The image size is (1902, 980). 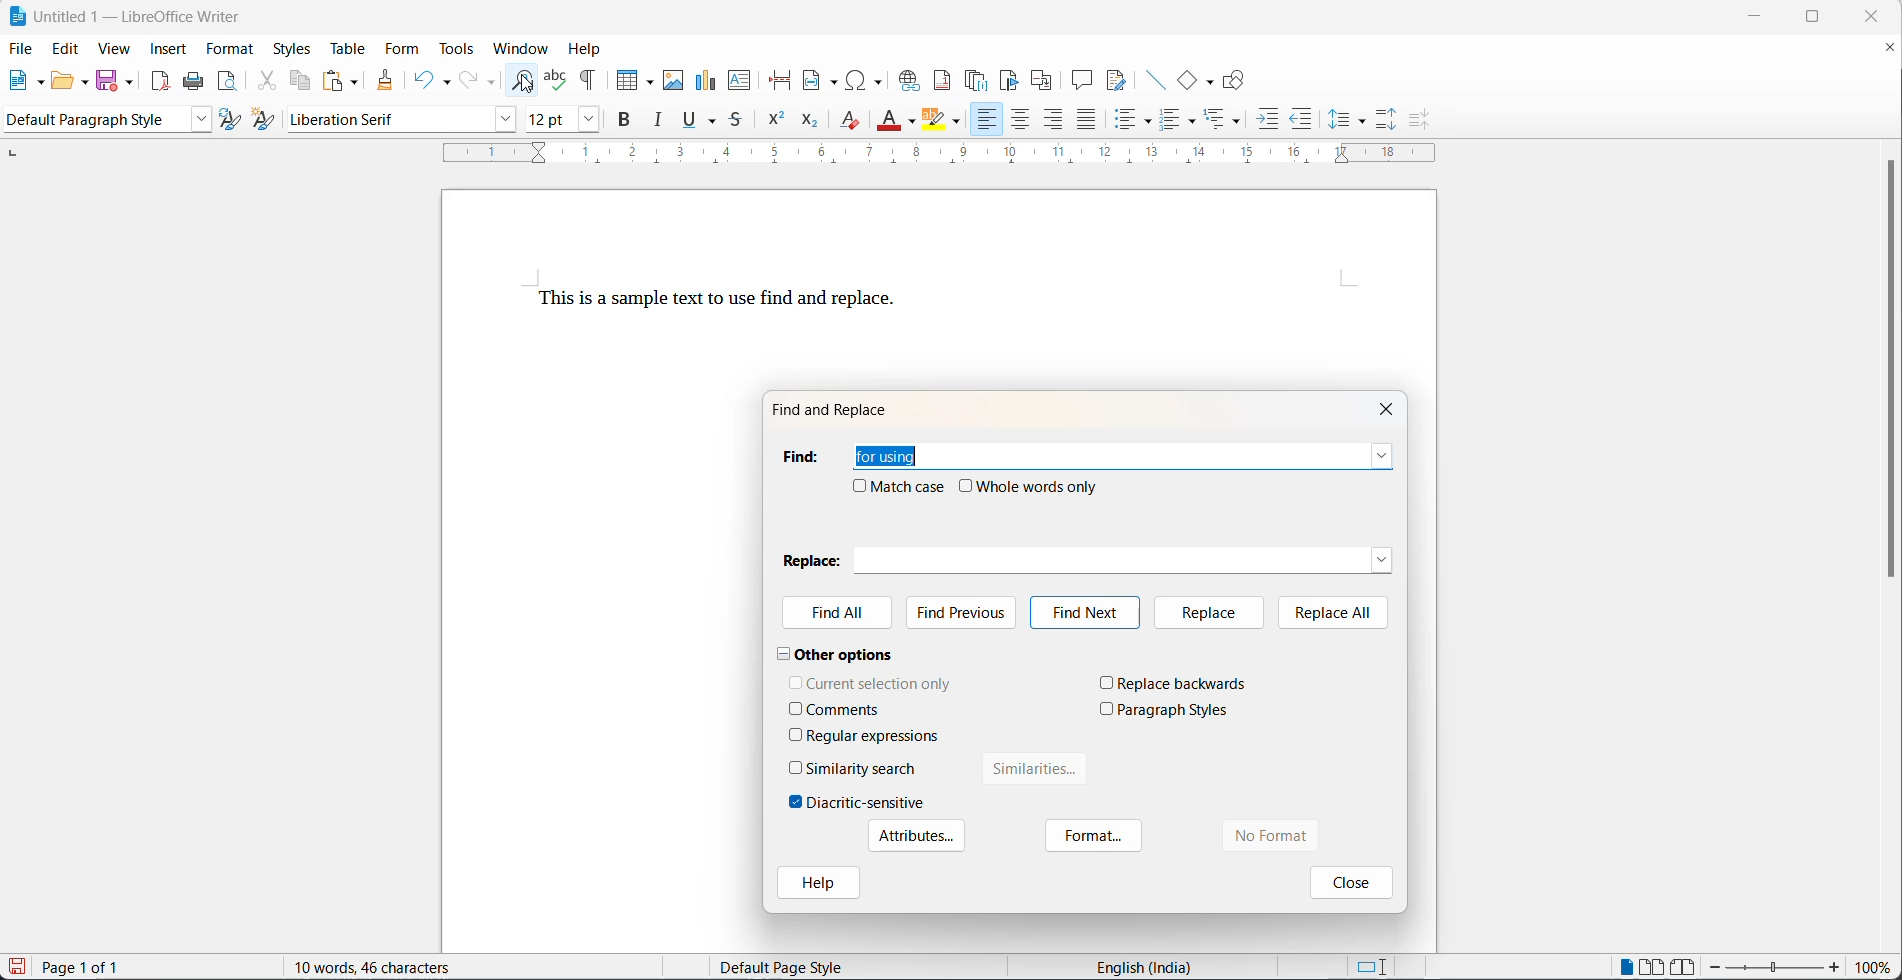 What do you see at coordinates (1206, 612) in the screenshot?
I see `replace` at bounding box center [1206, 612].